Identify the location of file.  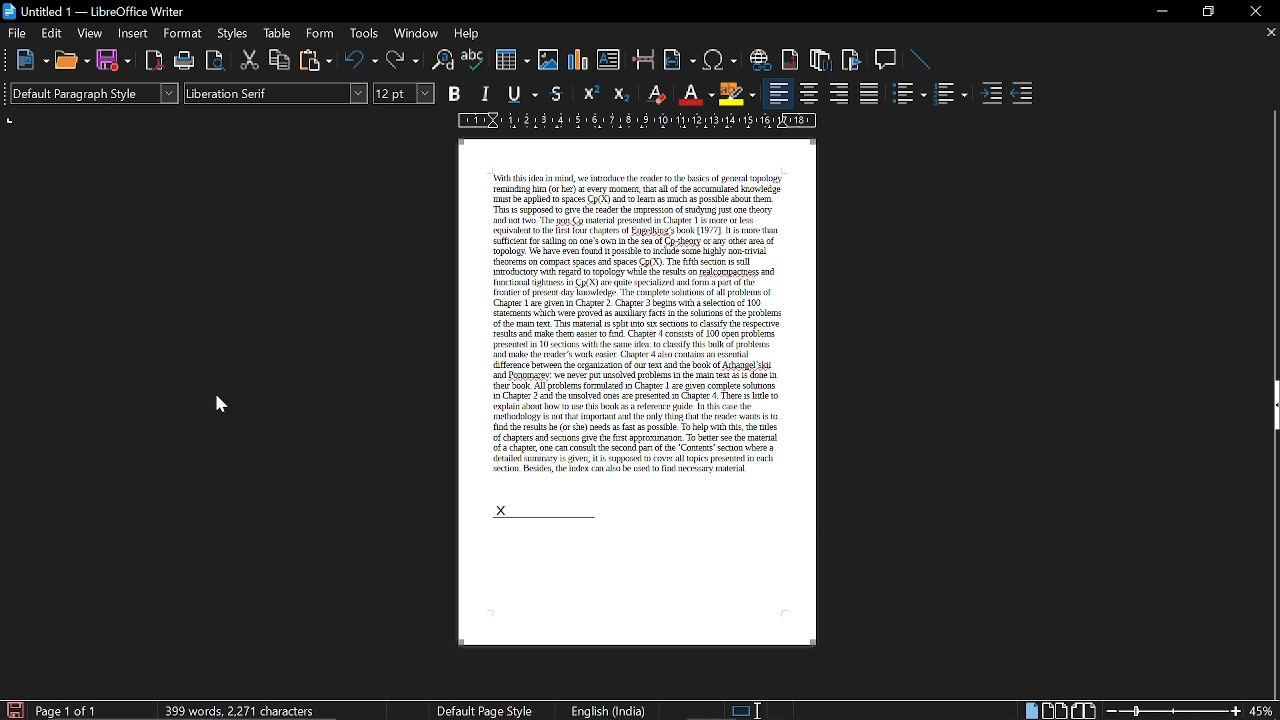
(16, 33).